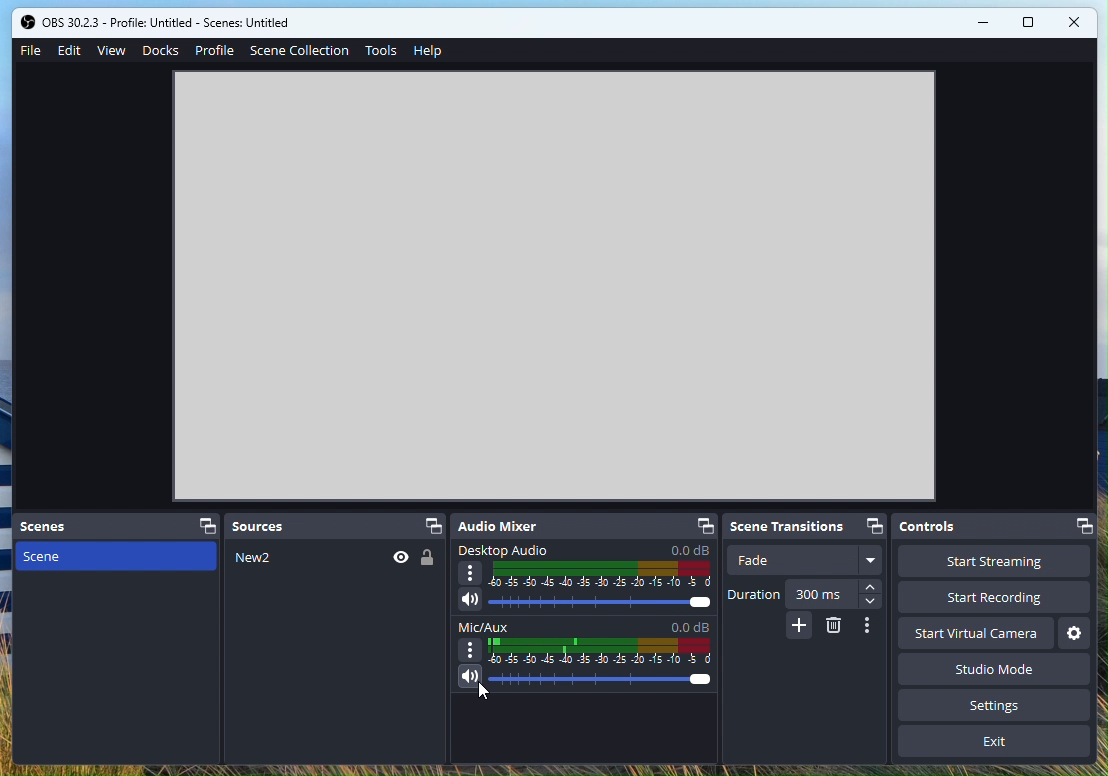 This screenshot has width=1108, height=776. What do you see at coordinates (536, 261) in the screenshot?
I see `information display` at bounding box center [536, 261].